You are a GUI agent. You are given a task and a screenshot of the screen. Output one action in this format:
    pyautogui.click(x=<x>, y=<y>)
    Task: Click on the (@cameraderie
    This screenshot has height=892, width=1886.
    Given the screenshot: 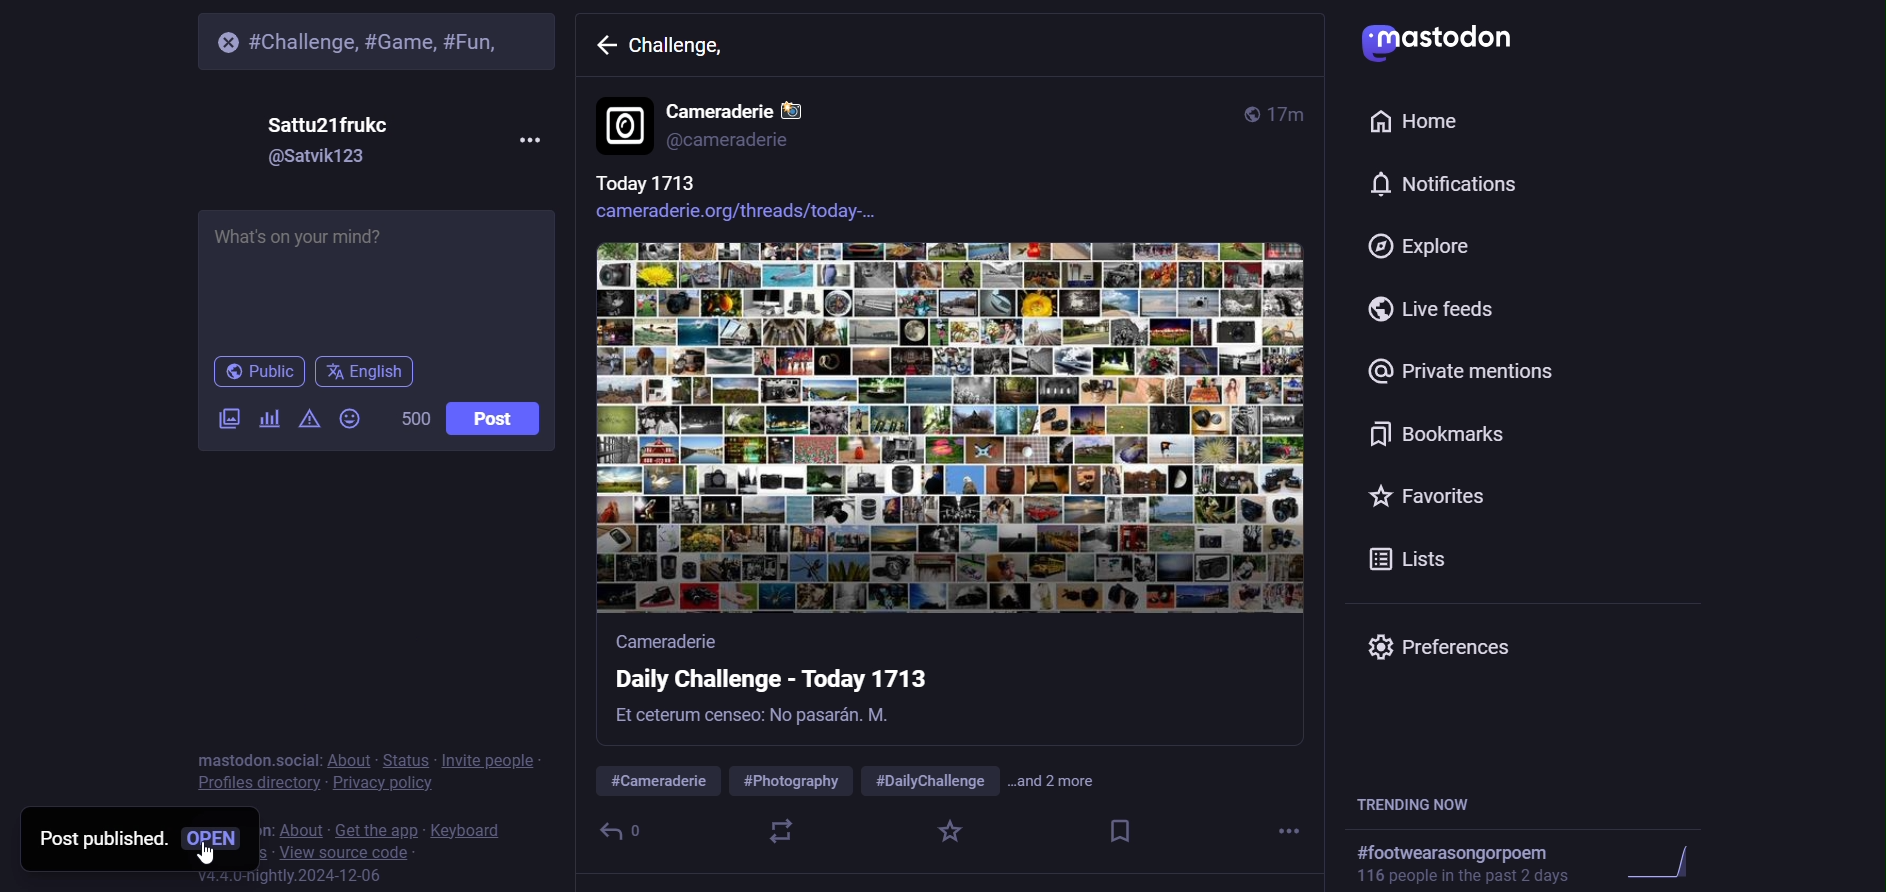 What is the action you would take?
    pyautogui.click(x=739, y=141)
    